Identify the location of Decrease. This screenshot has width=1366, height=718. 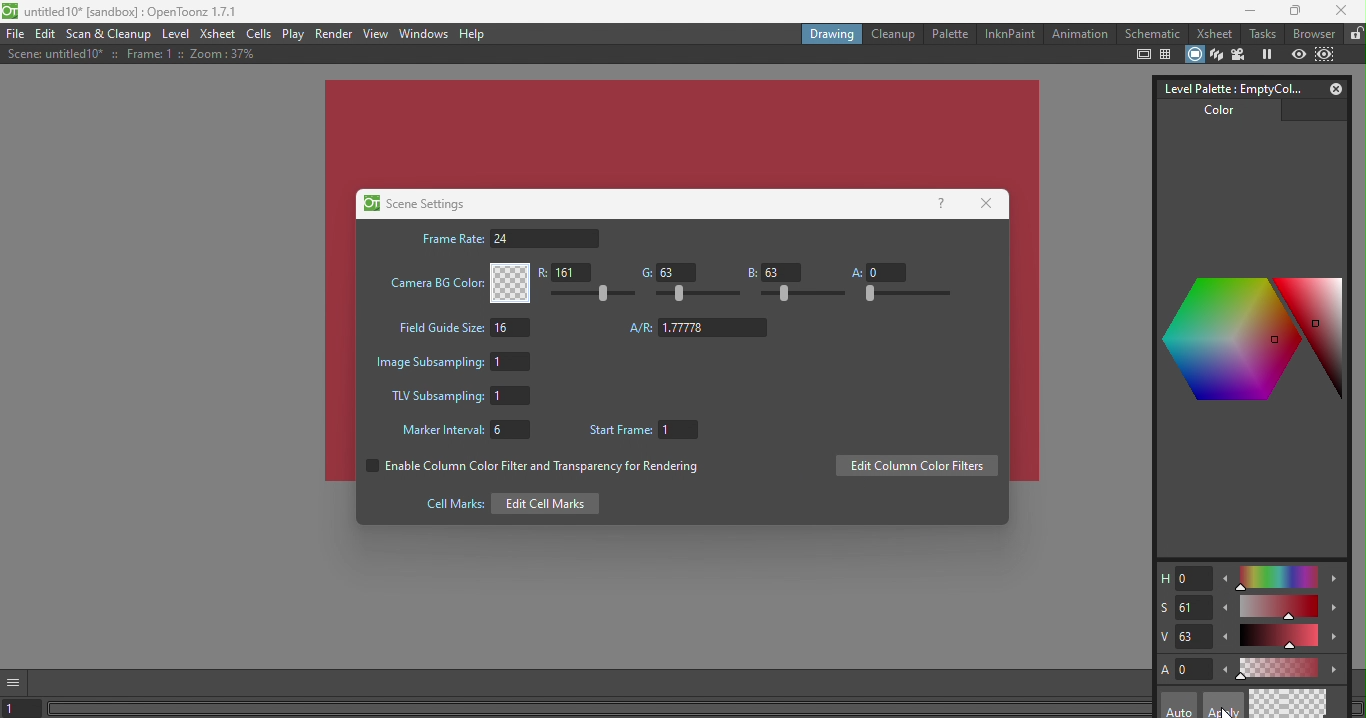
(1227, 639).